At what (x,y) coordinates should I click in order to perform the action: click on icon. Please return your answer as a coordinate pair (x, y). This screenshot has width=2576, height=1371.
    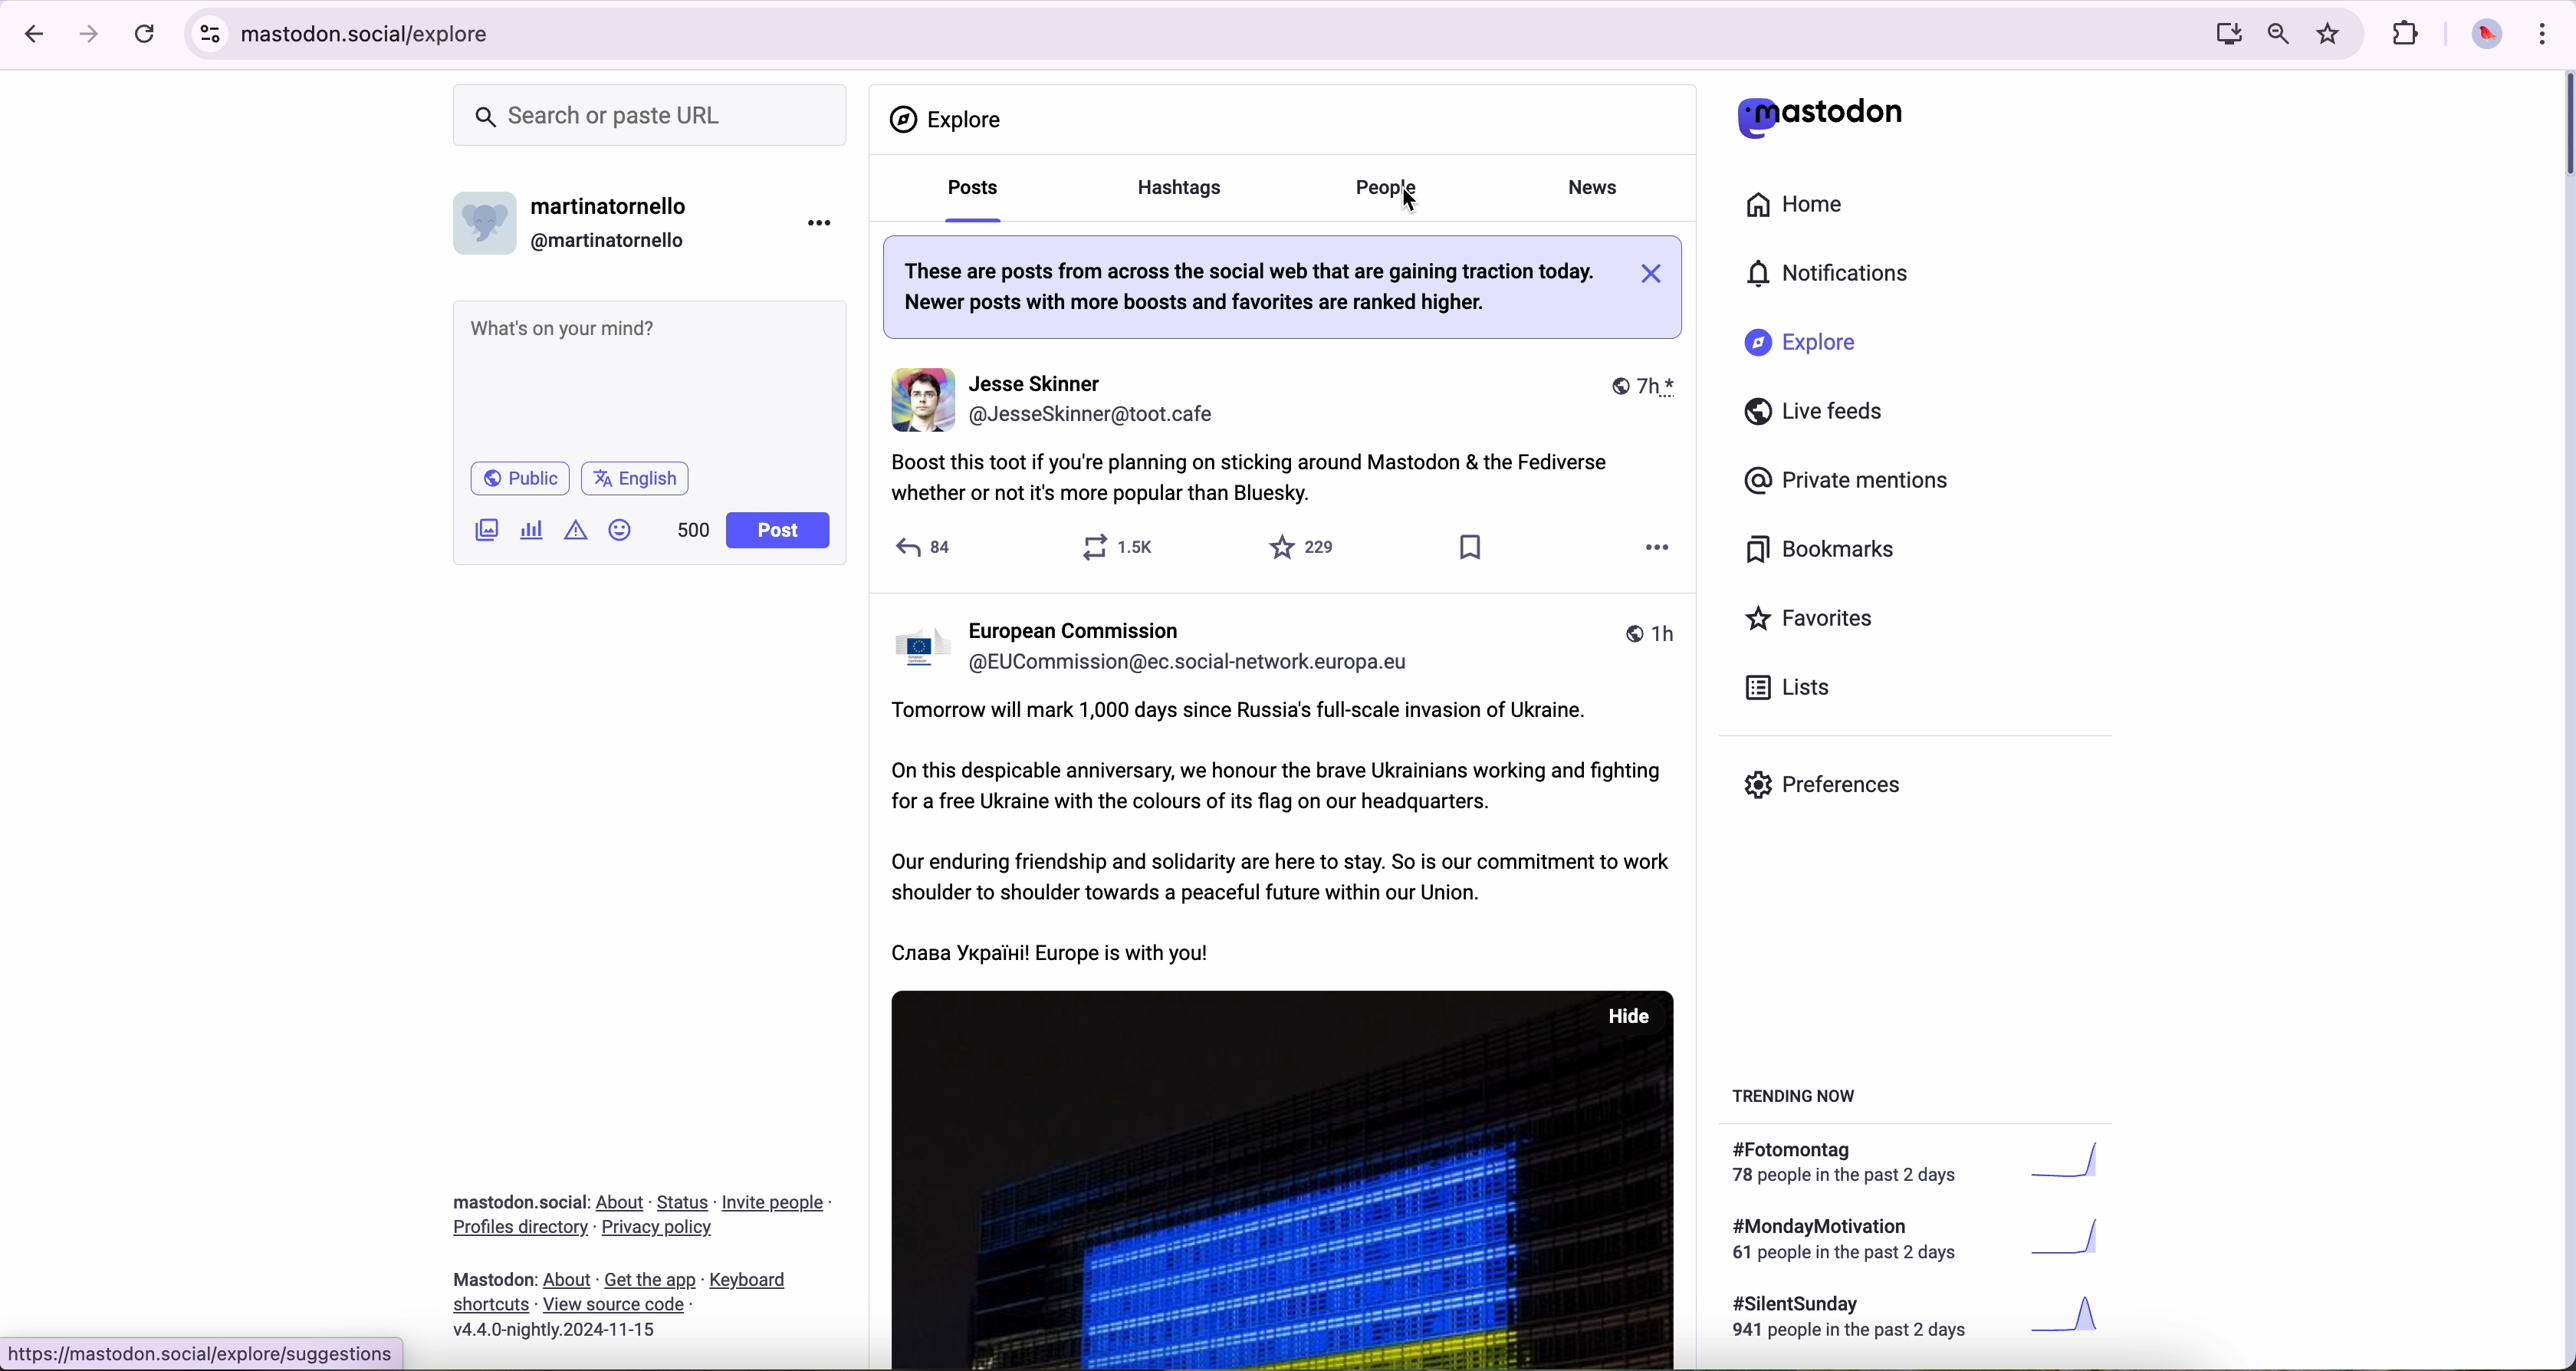
    Looking at the image, I should click on (578, 529).